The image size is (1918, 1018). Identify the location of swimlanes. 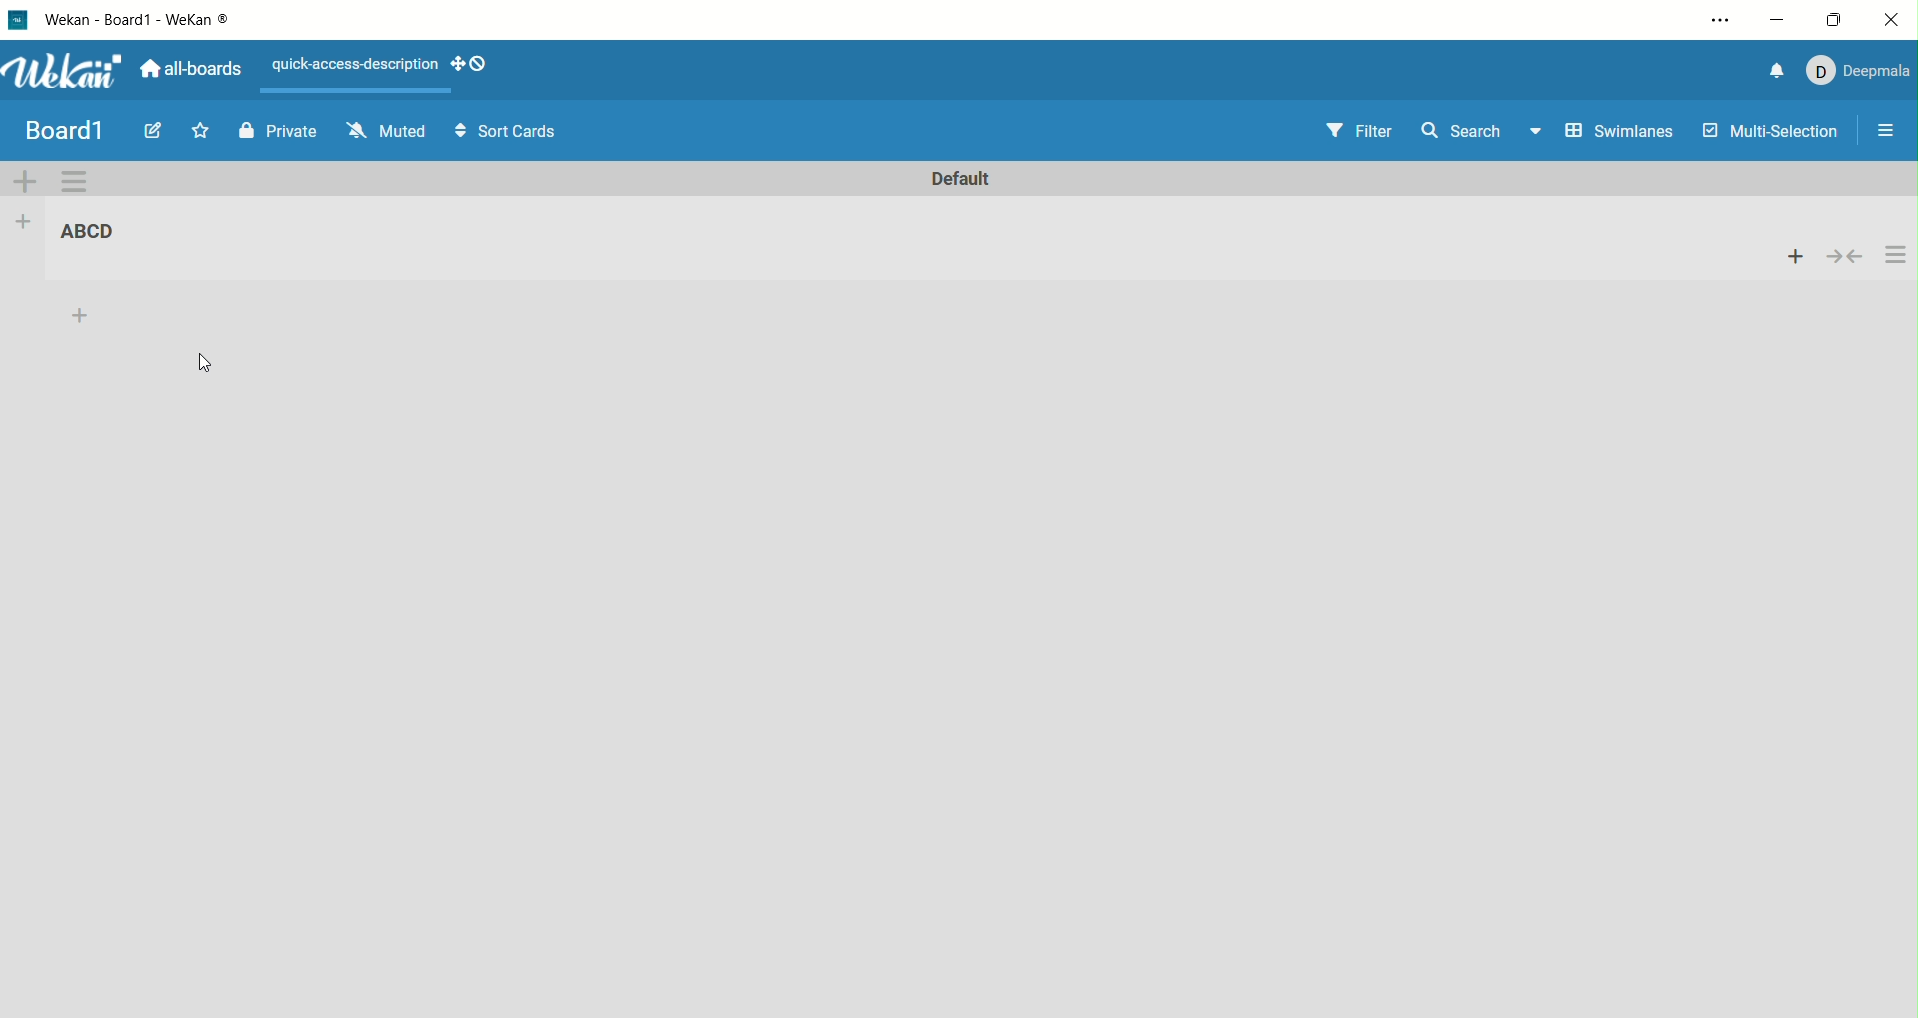
(1617, 134).